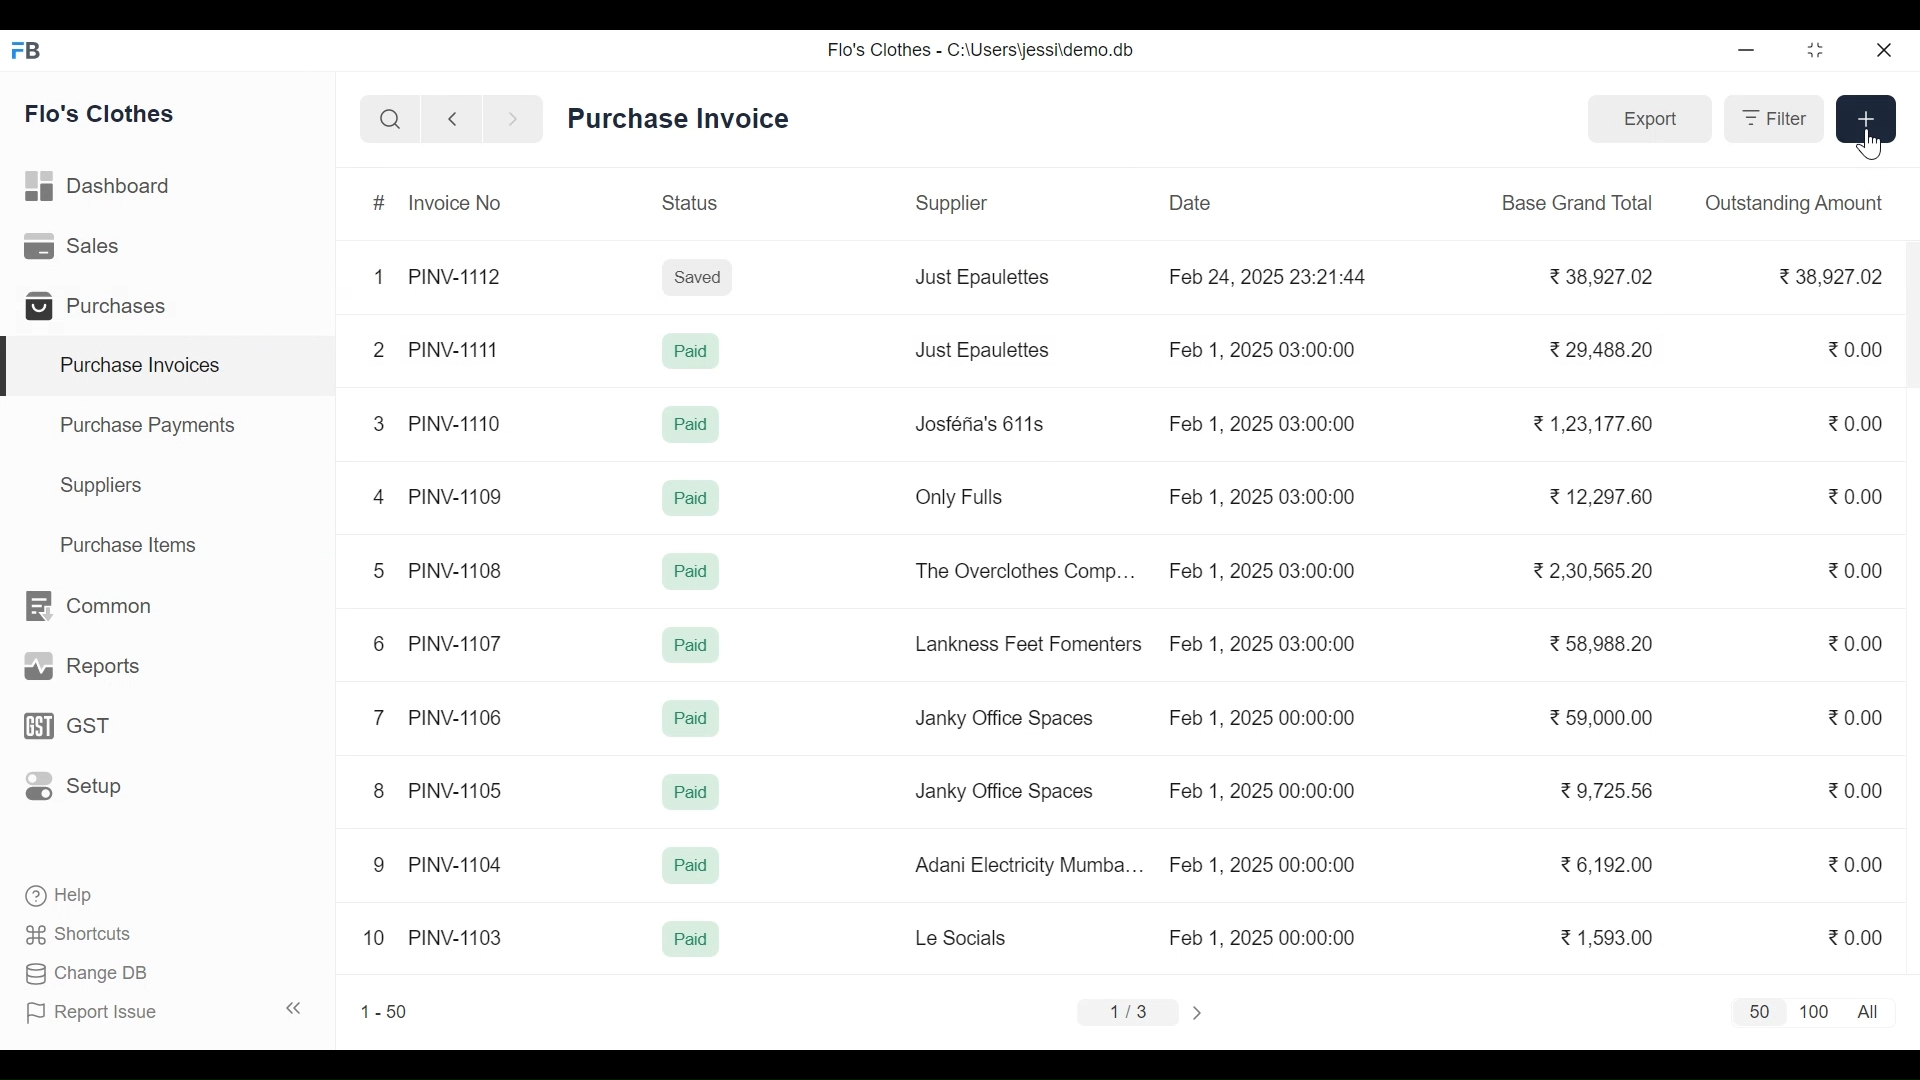 This screenshot has height=1080, width=1920. What do you see at coordinates (692, 202) in the screenshot?
I see `Status` at bounding box center [692, 202].